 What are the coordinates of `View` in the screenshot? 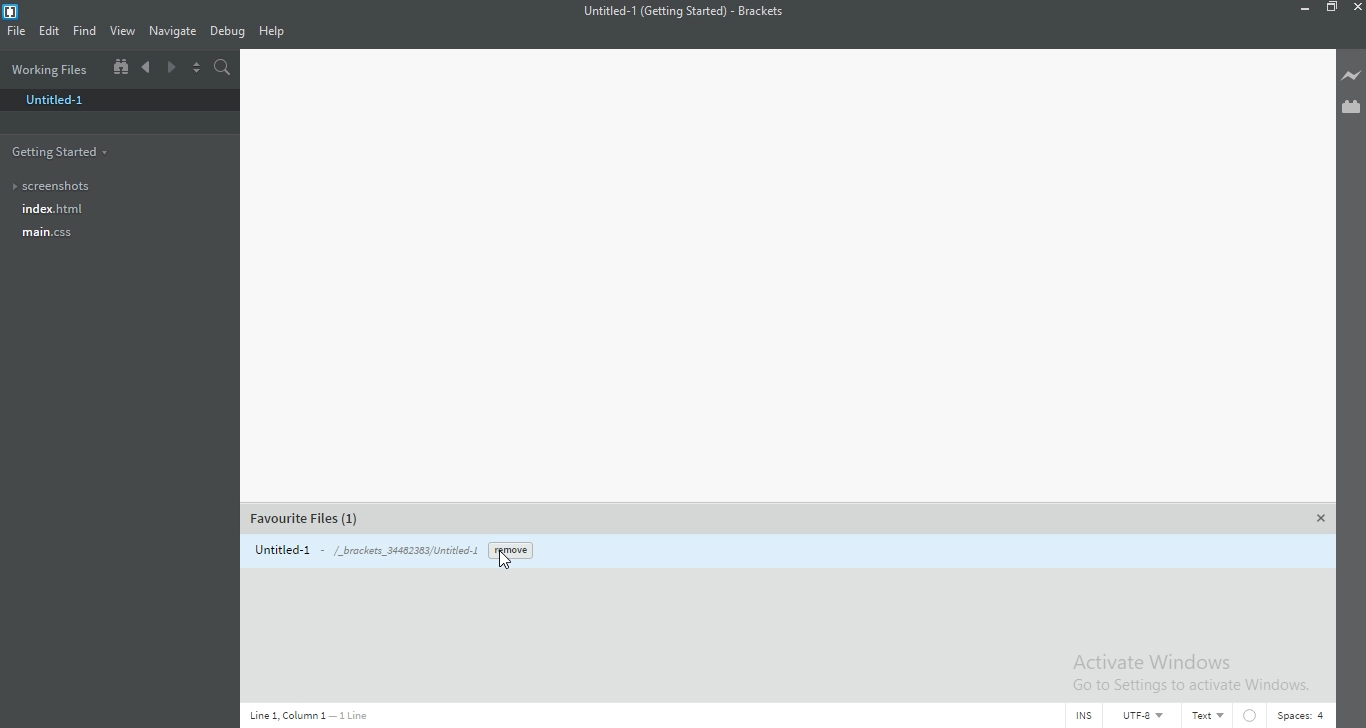 It's located at (126, 35).